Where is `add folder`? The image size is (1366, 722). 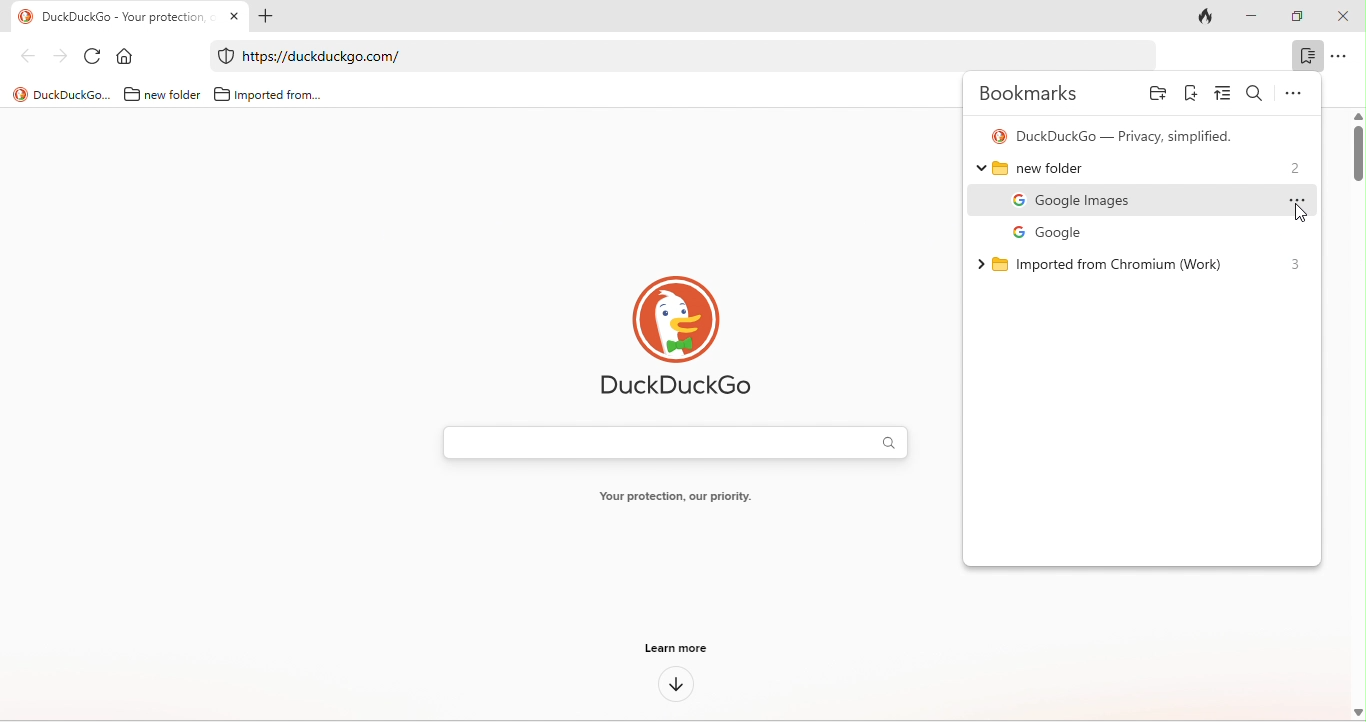 add folder is located at coordinates (1156, 96).